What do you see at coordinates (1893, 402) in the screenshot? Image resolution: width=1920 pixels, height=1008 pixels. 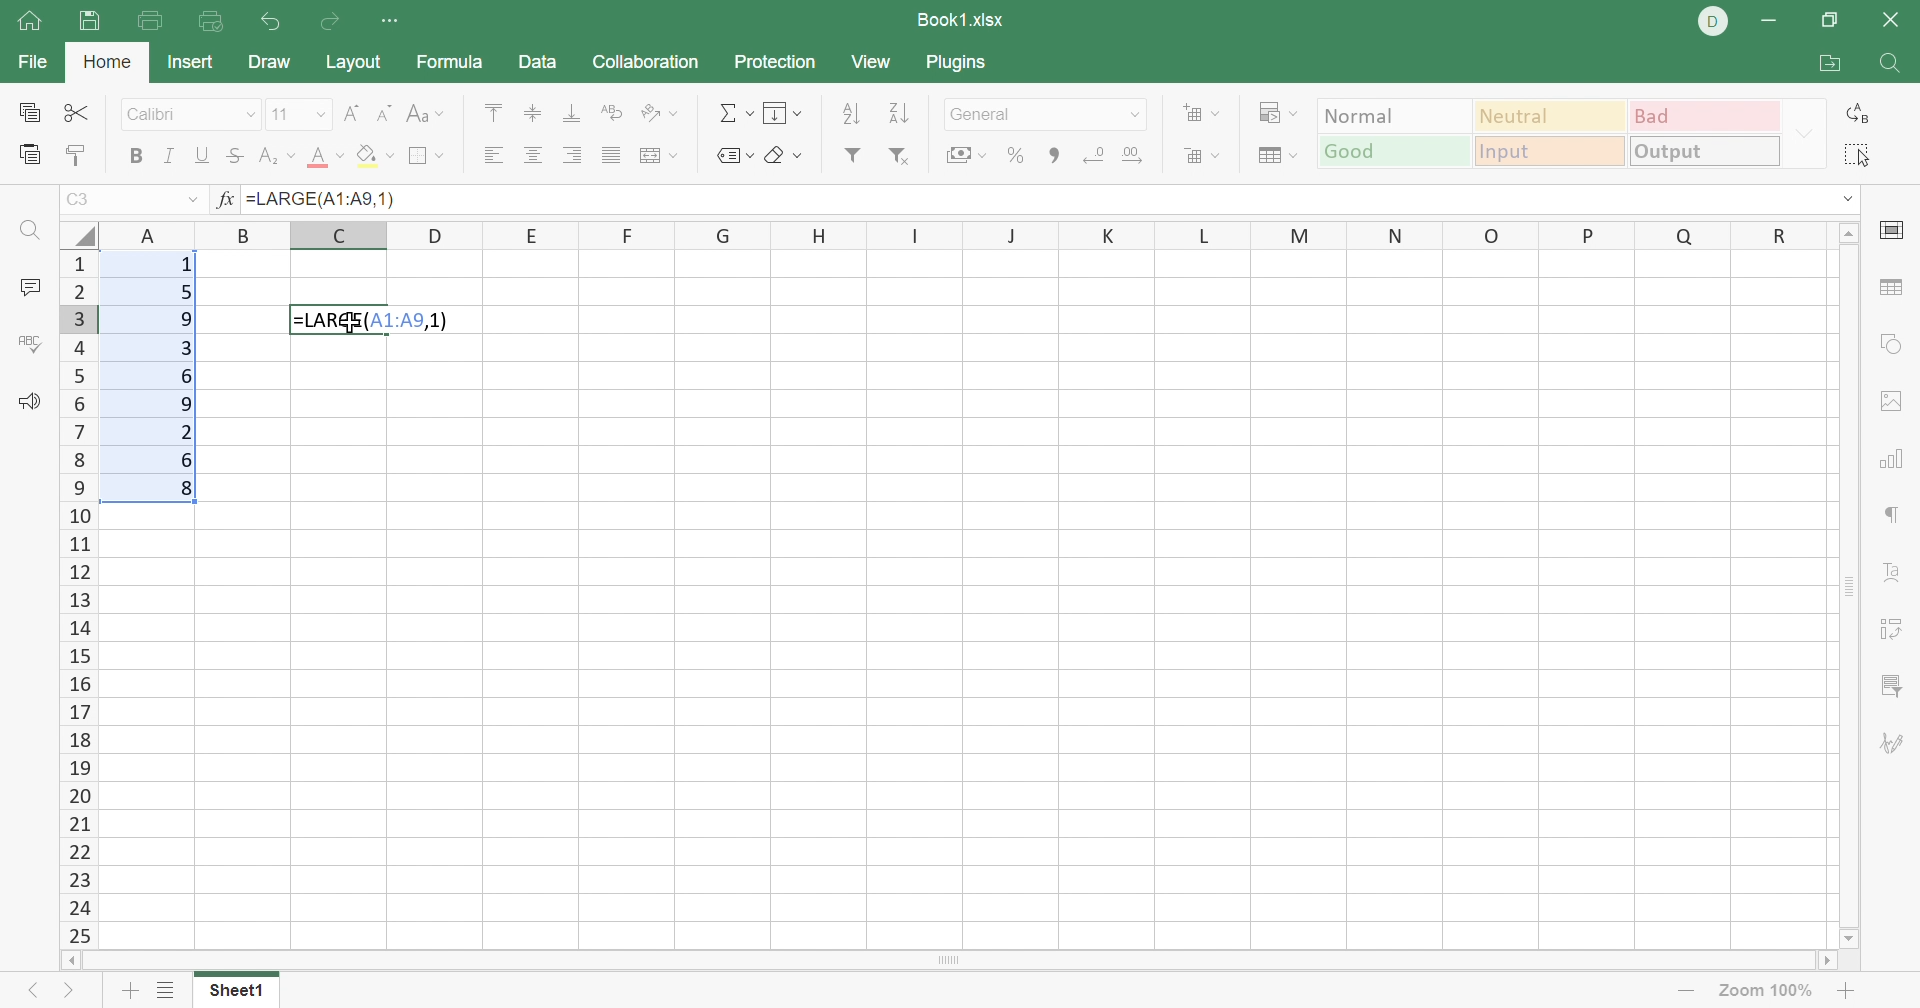 I see `Image settings` at bounding box center [1893, 402].